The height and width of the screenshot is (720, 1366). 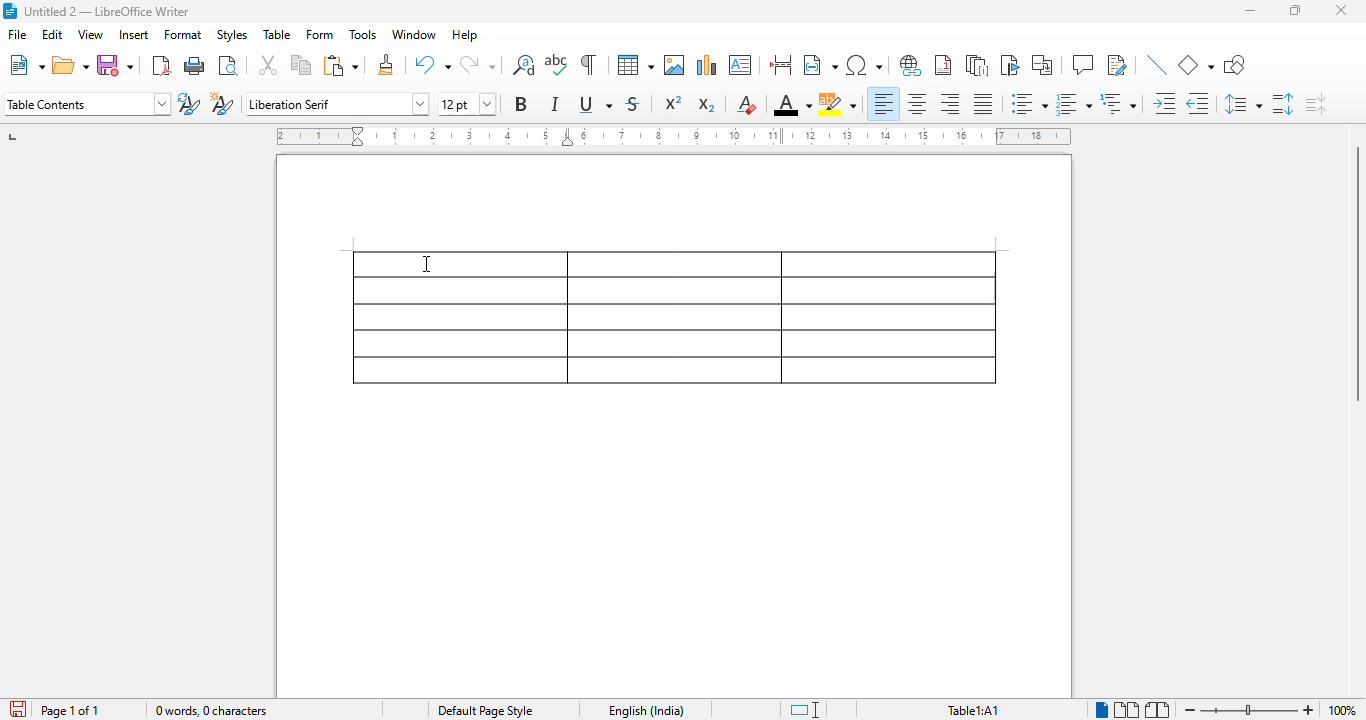 What do you see at coordinates (1198, 104) in the screenshot?
I see `decrease indent` at bounding box center [1198, 104].